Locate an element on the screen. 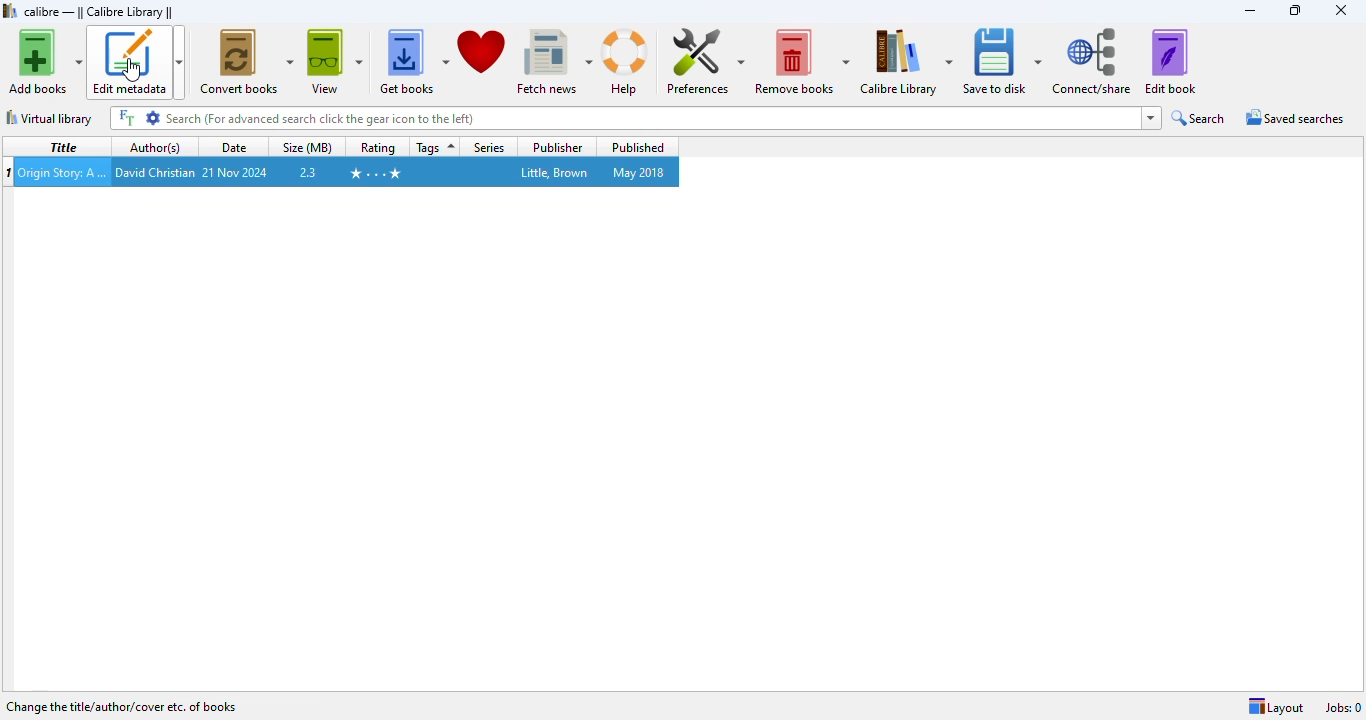 This screenshot has height=720, width=1366. maximize is located at coordinates (1294, 10).